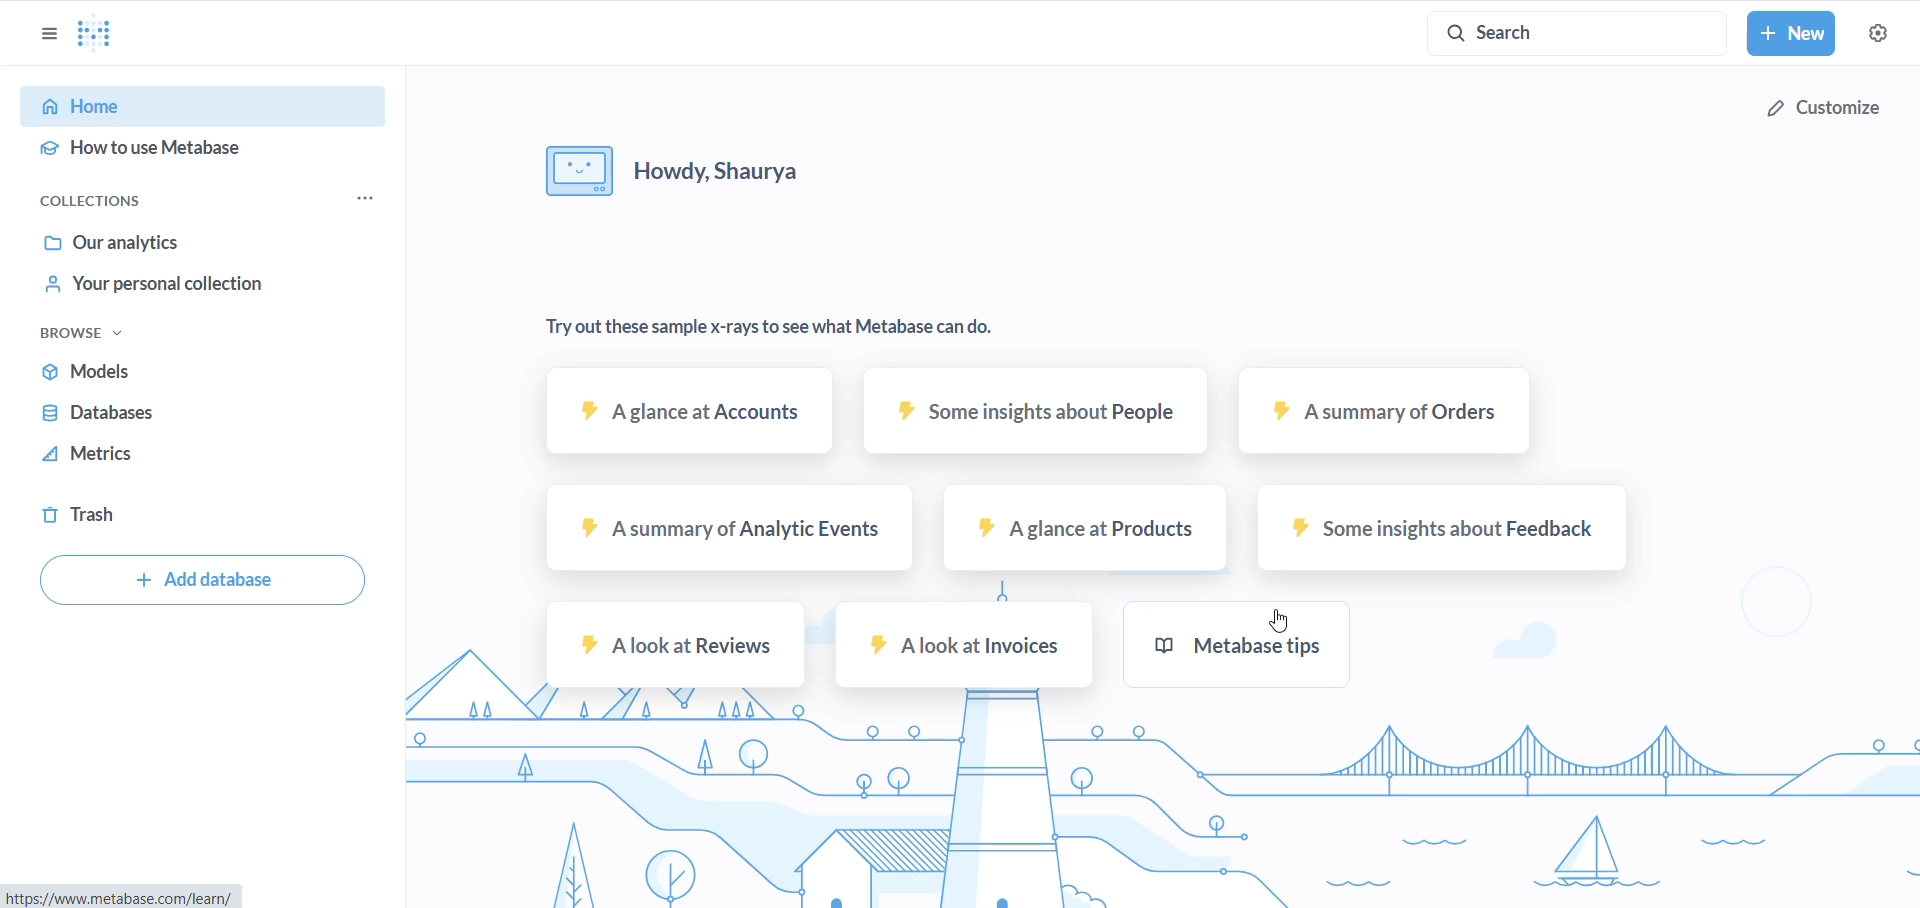  What do you see at coordinates (94, 203) in the screenshot?
I see `Collections` at bounding box center [94, 203].